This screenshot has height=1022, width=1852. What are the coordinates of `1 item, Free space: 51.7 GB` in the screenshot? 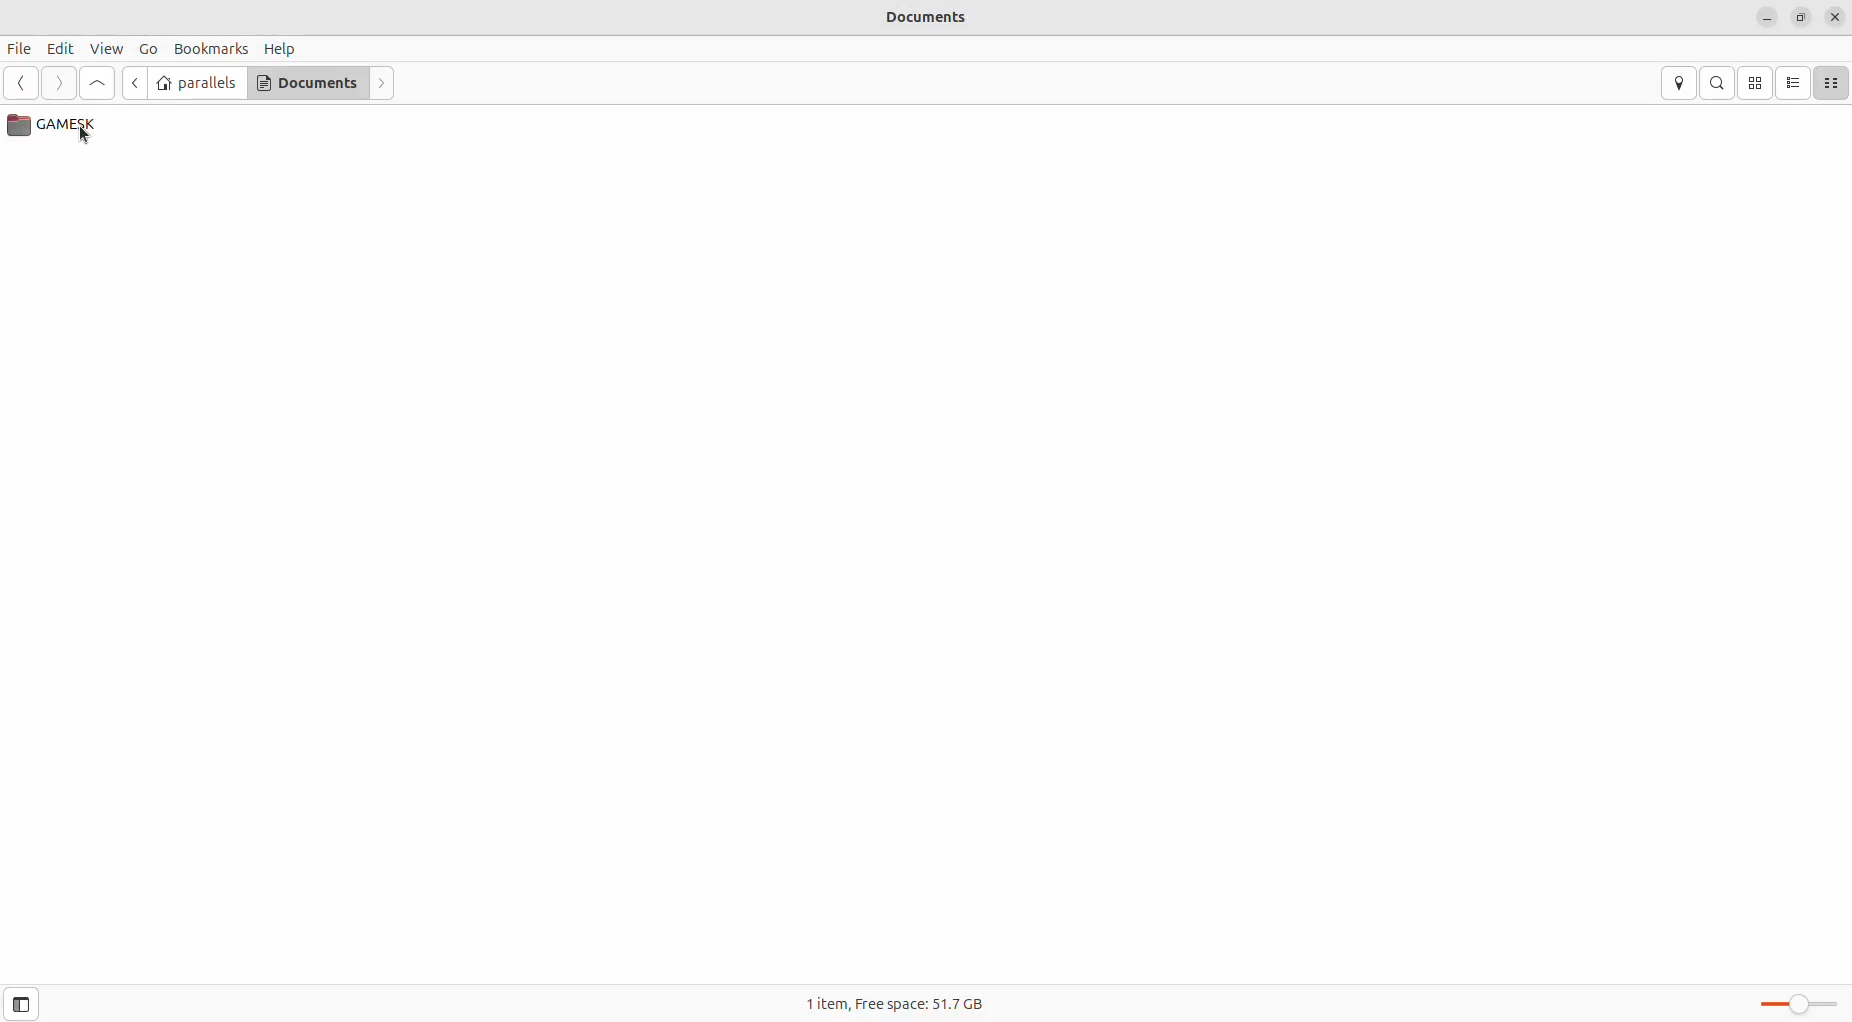 It's located at (926, 1004).